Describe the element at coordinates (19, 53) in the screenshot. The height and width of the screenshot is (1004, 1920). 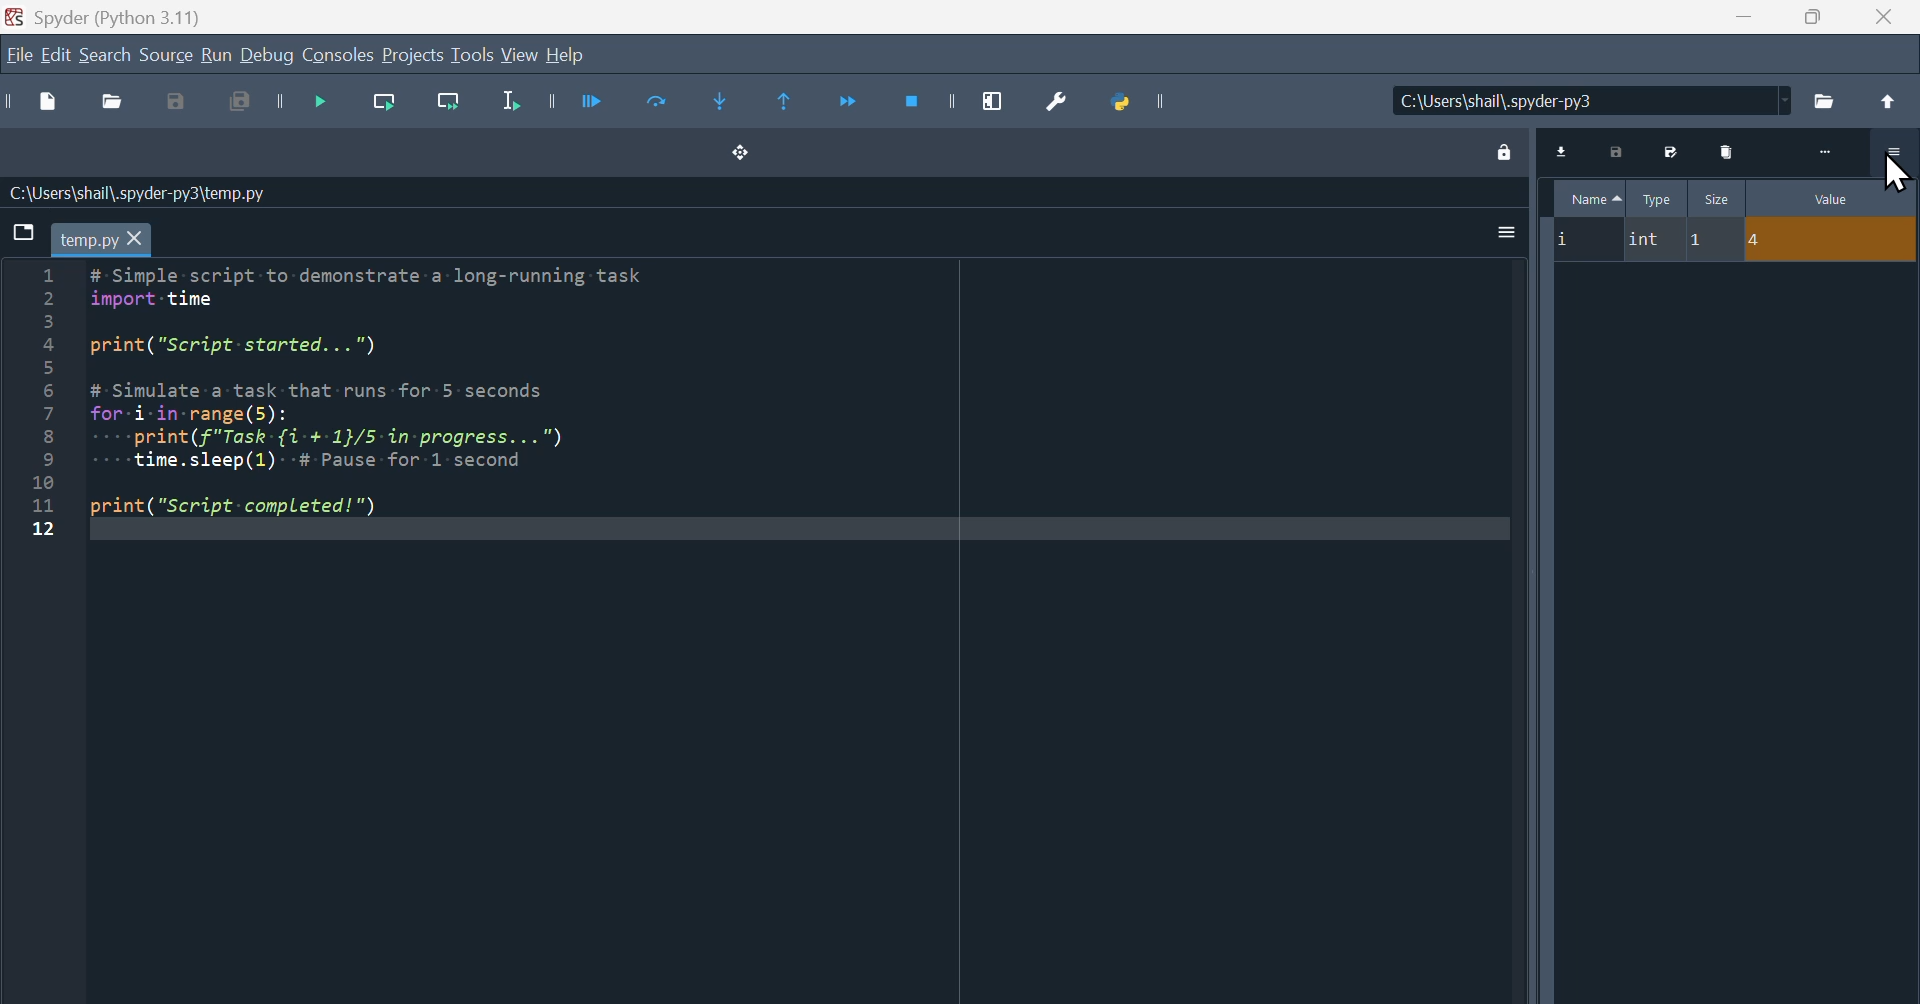
I see `File` at that location.